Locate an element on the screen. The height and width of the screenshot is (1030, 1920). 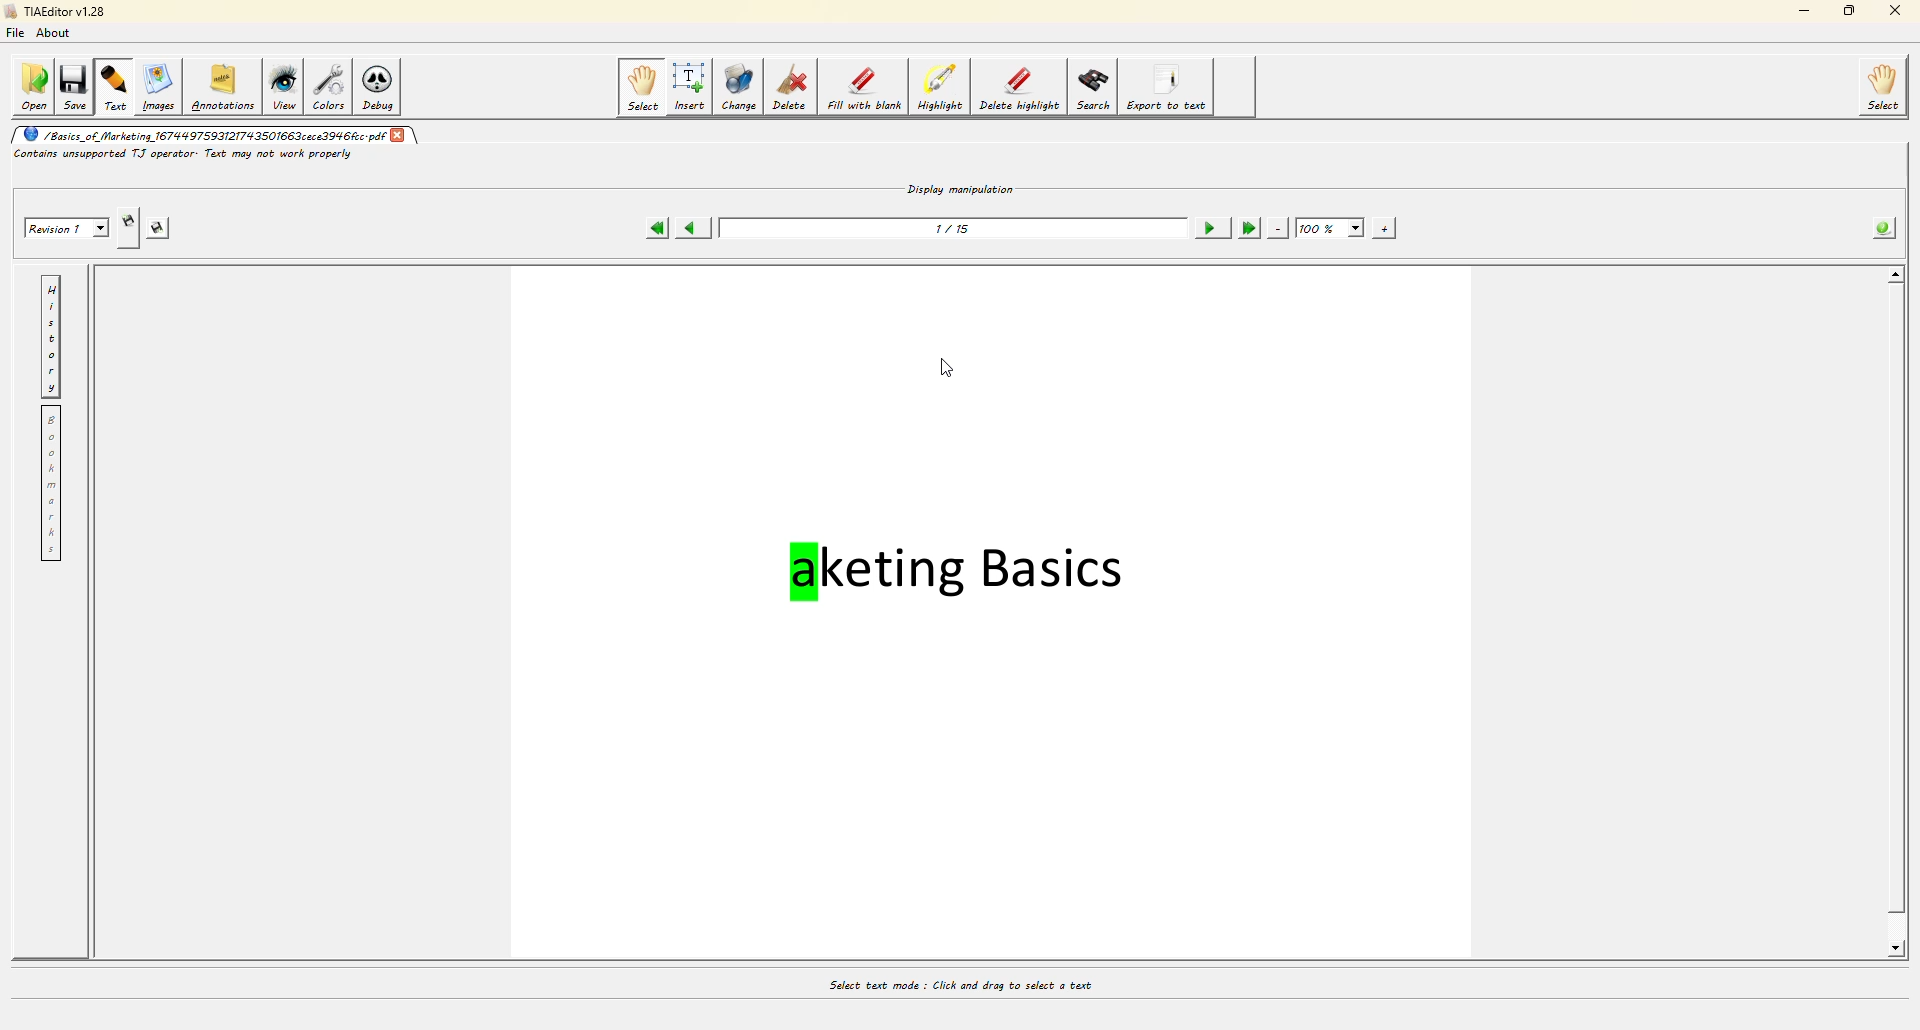
history is located at coordinates (50, 339).